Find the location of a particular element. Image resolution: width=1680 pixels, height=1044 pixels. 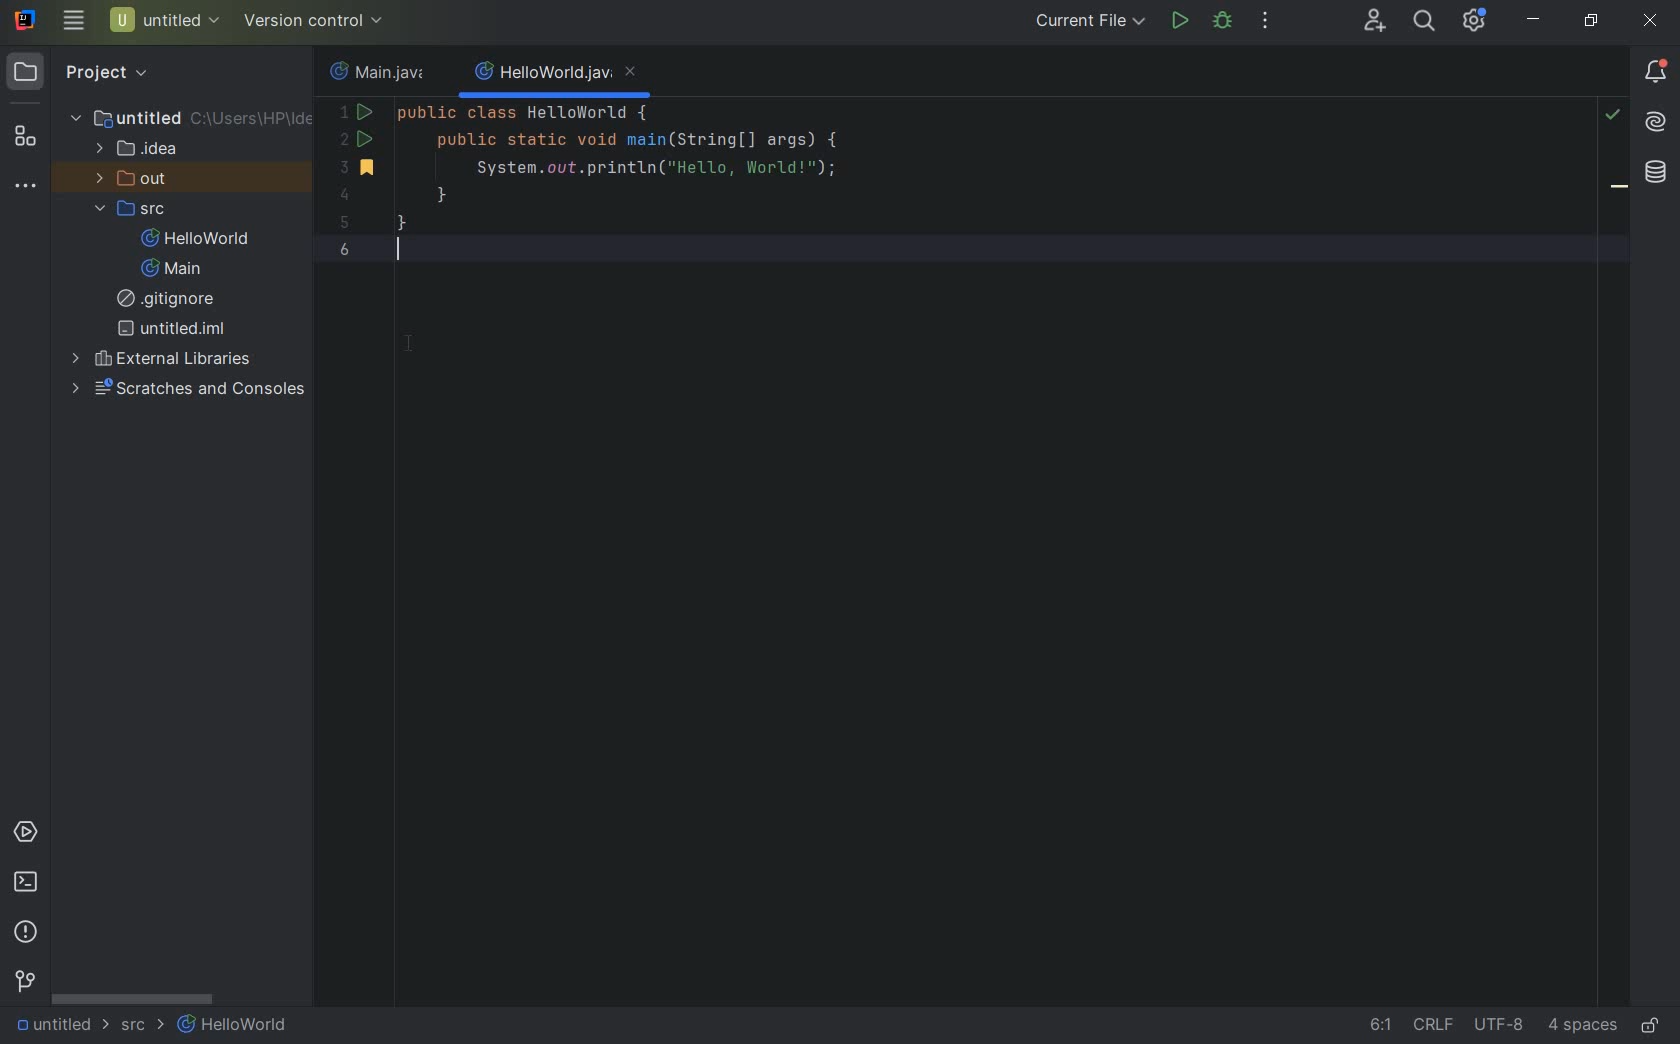

untitled is located at coordinates (192, 117).